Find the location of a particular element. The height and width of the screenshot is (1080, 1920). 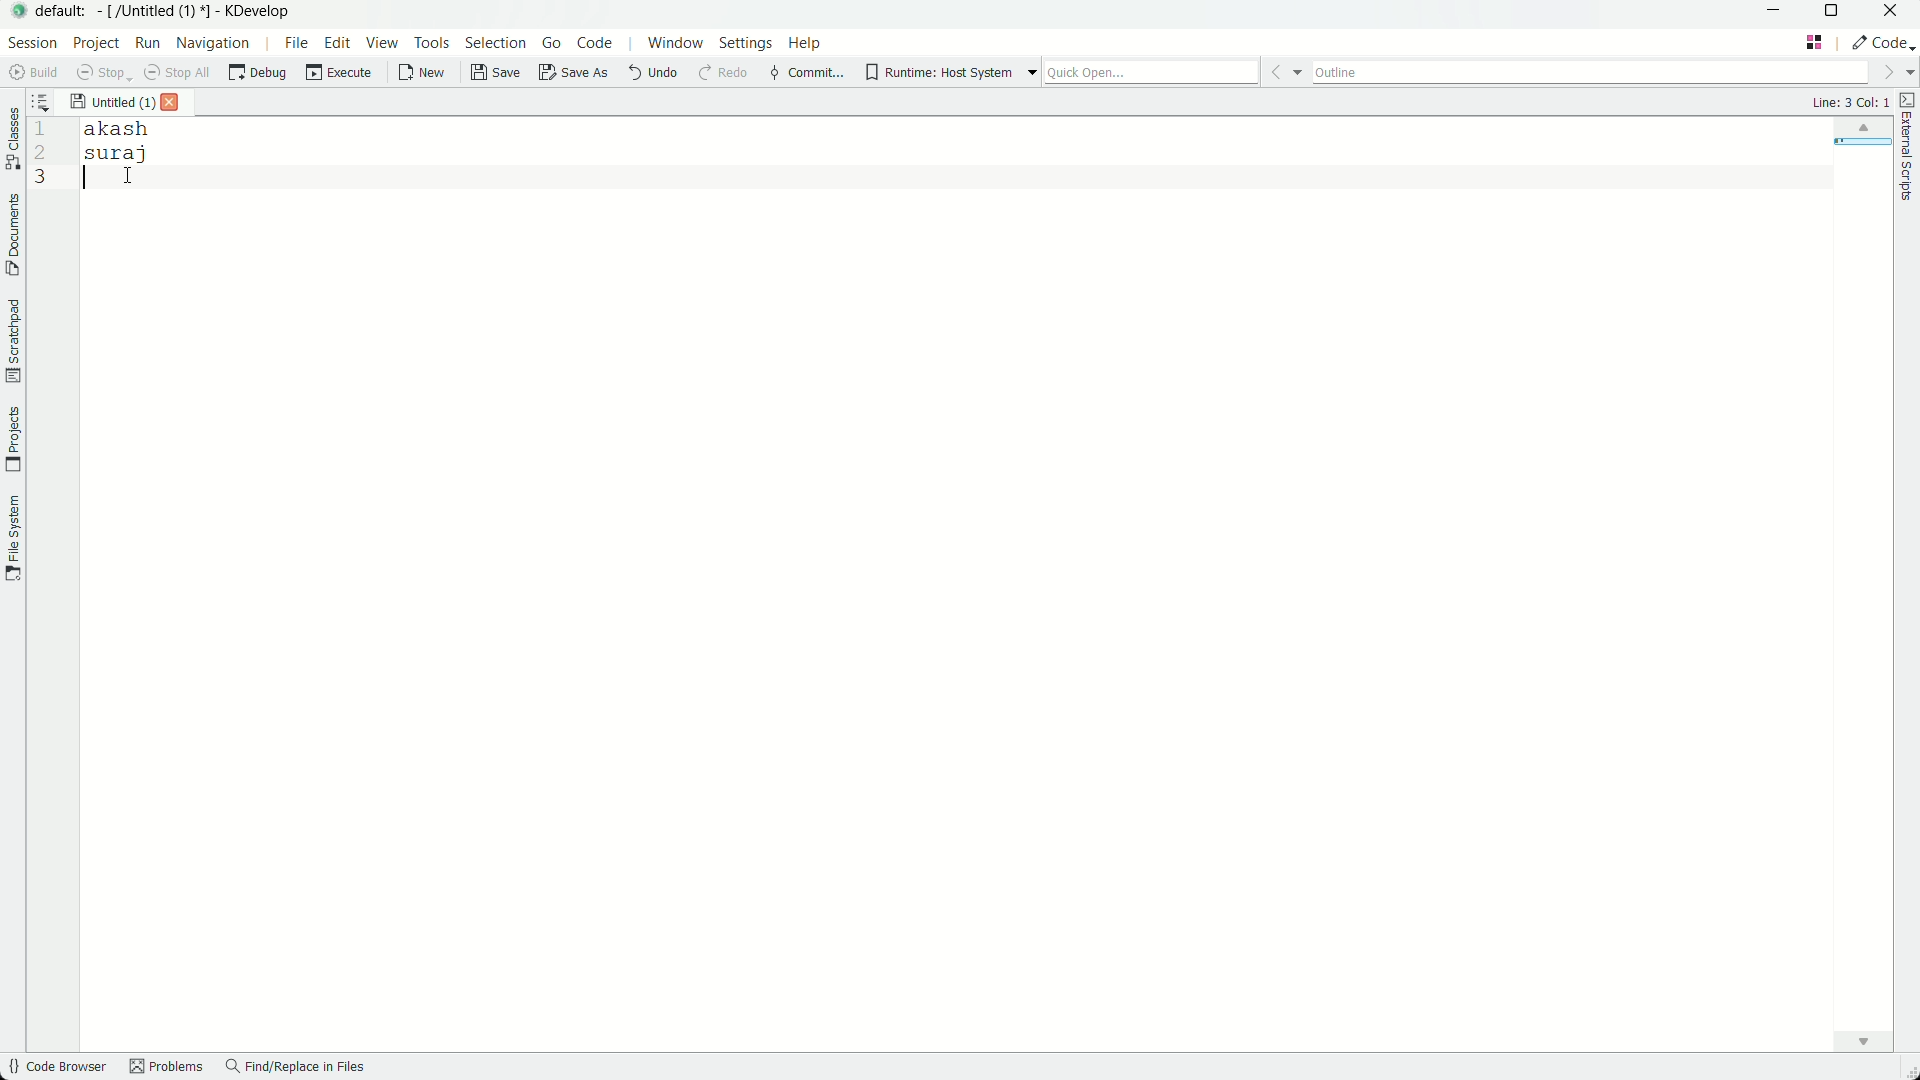

help menu is located at coordinates (808, 42).